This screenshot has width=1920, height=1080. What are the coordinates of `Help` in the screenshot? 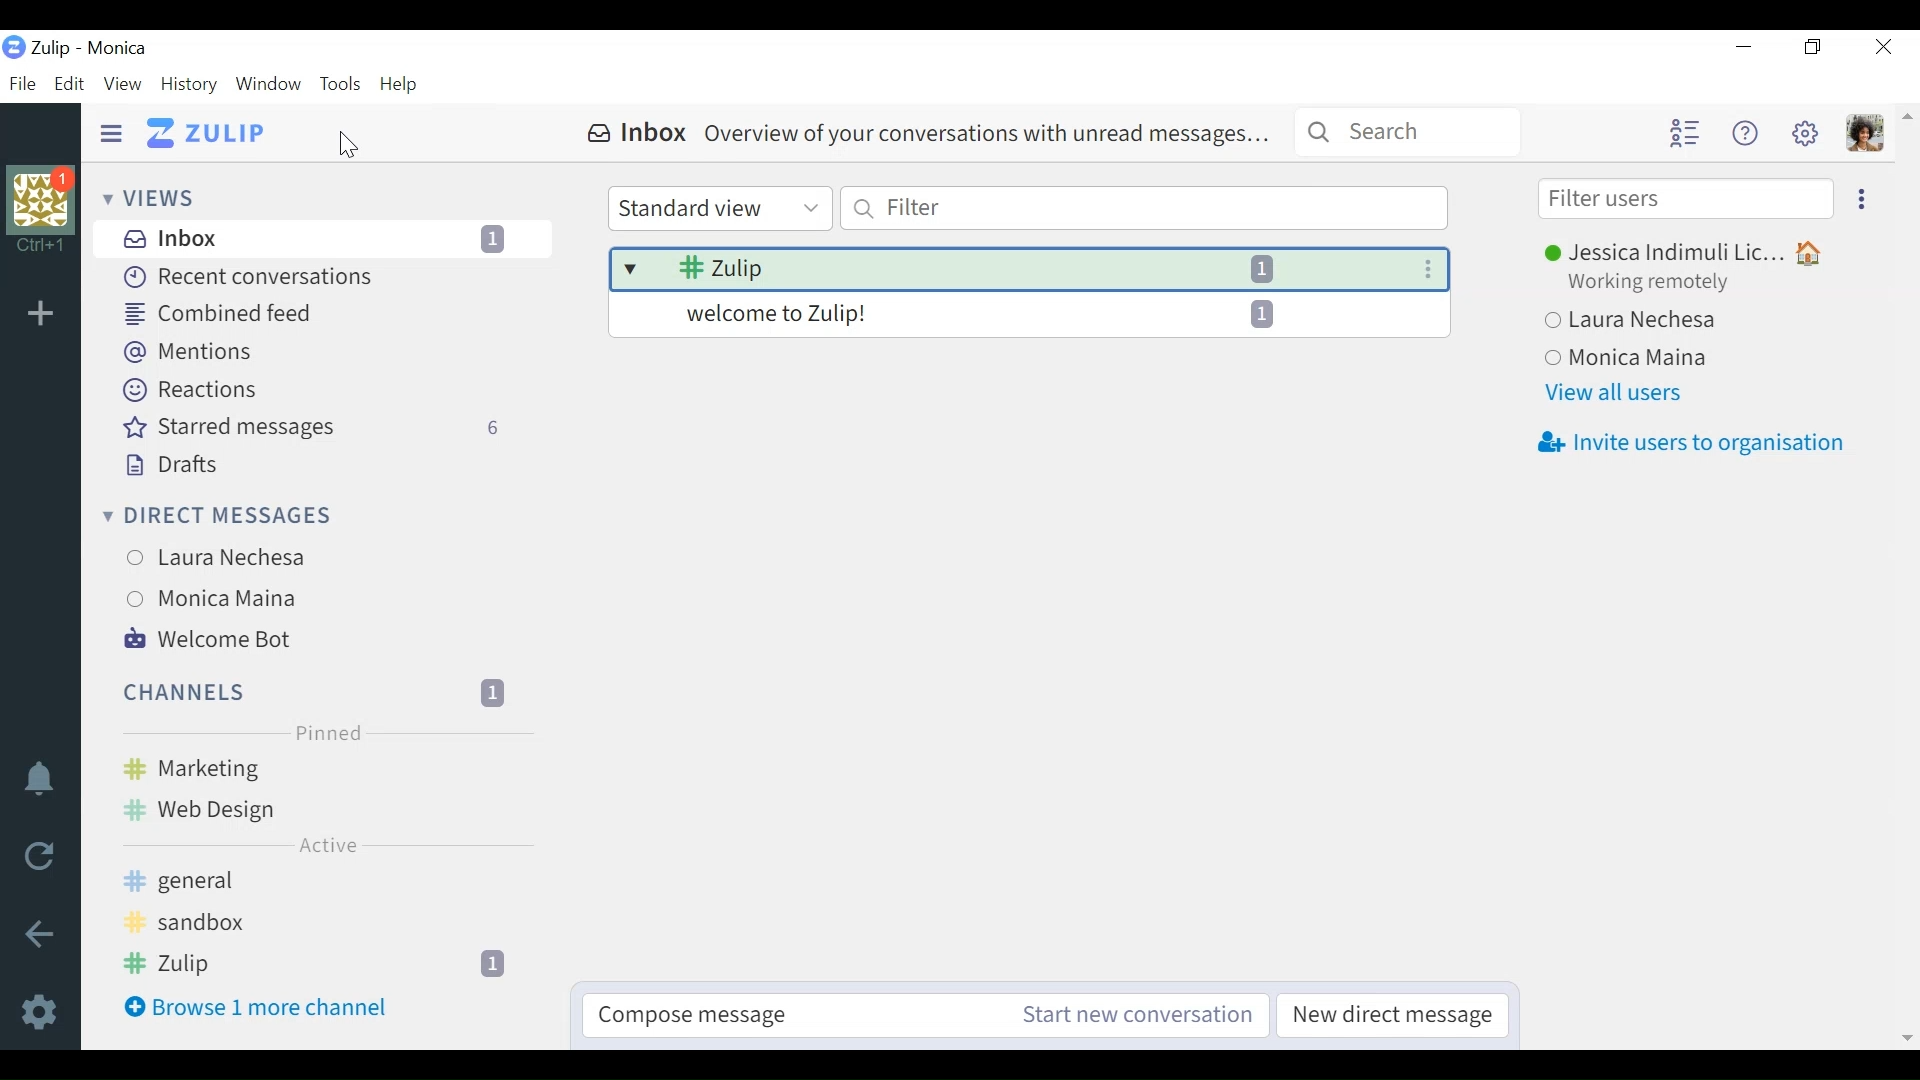 It's located at (399, 83).